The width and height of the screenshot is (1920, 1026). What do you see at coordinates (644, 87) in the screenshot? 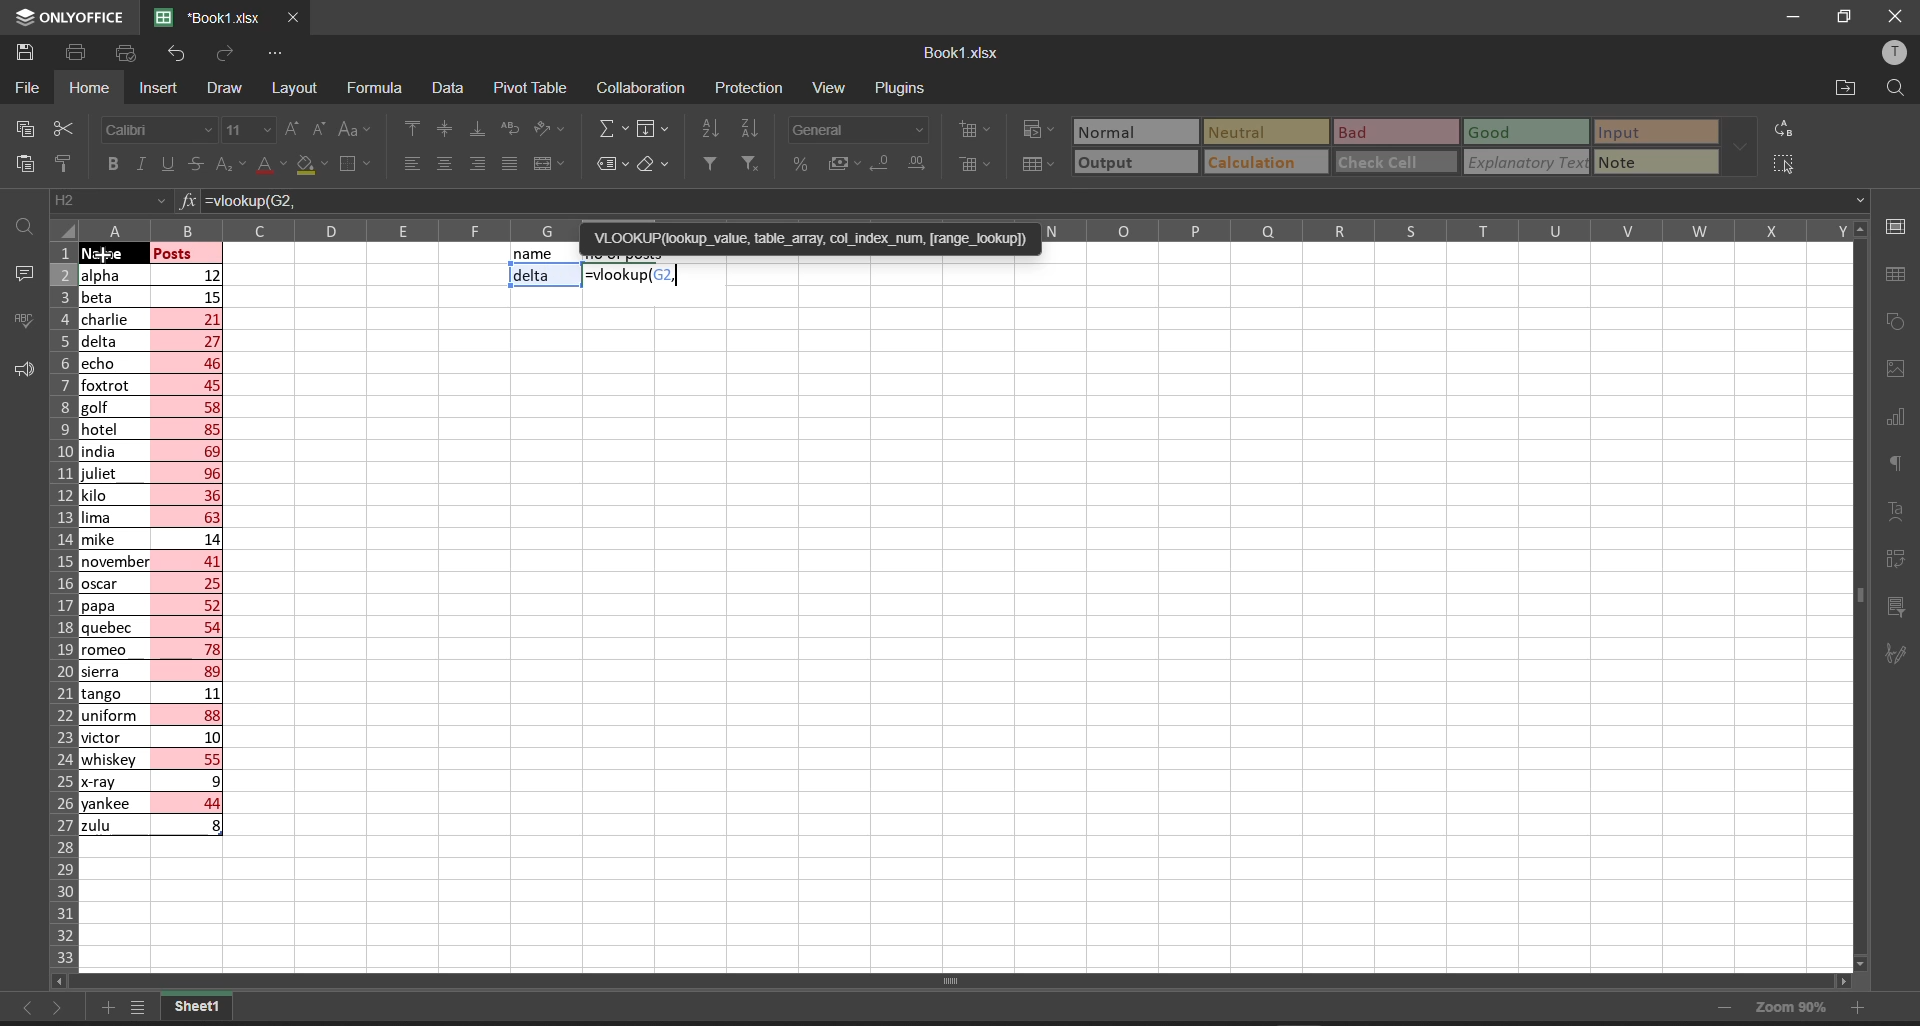
I see `collaboration` at bounding box center [644, 87].